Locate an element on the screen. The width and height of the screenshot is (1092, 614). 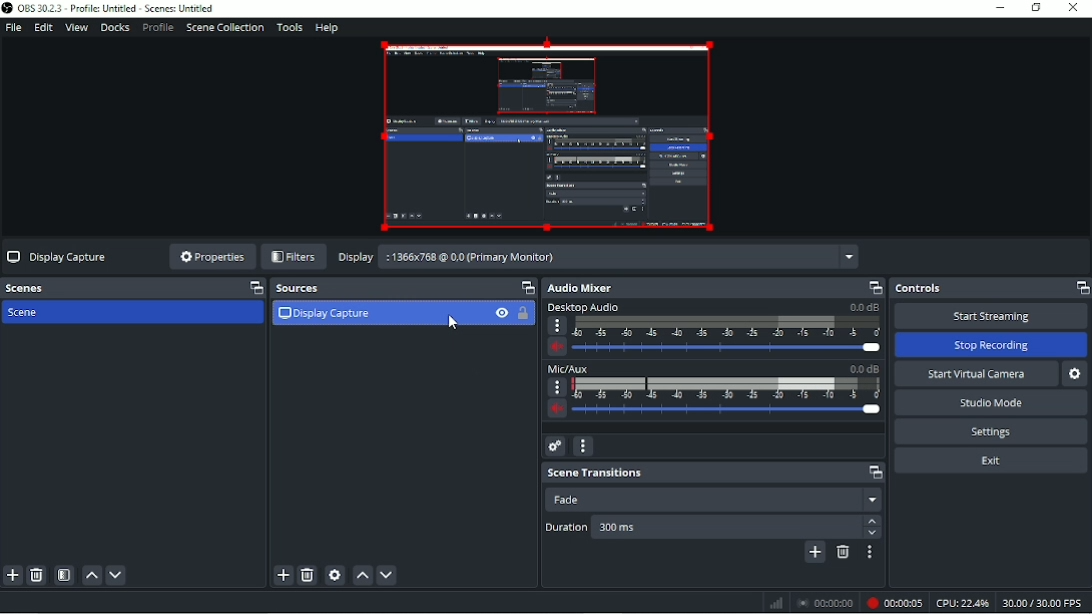
Open source properties is located at coordinates (335, 575).